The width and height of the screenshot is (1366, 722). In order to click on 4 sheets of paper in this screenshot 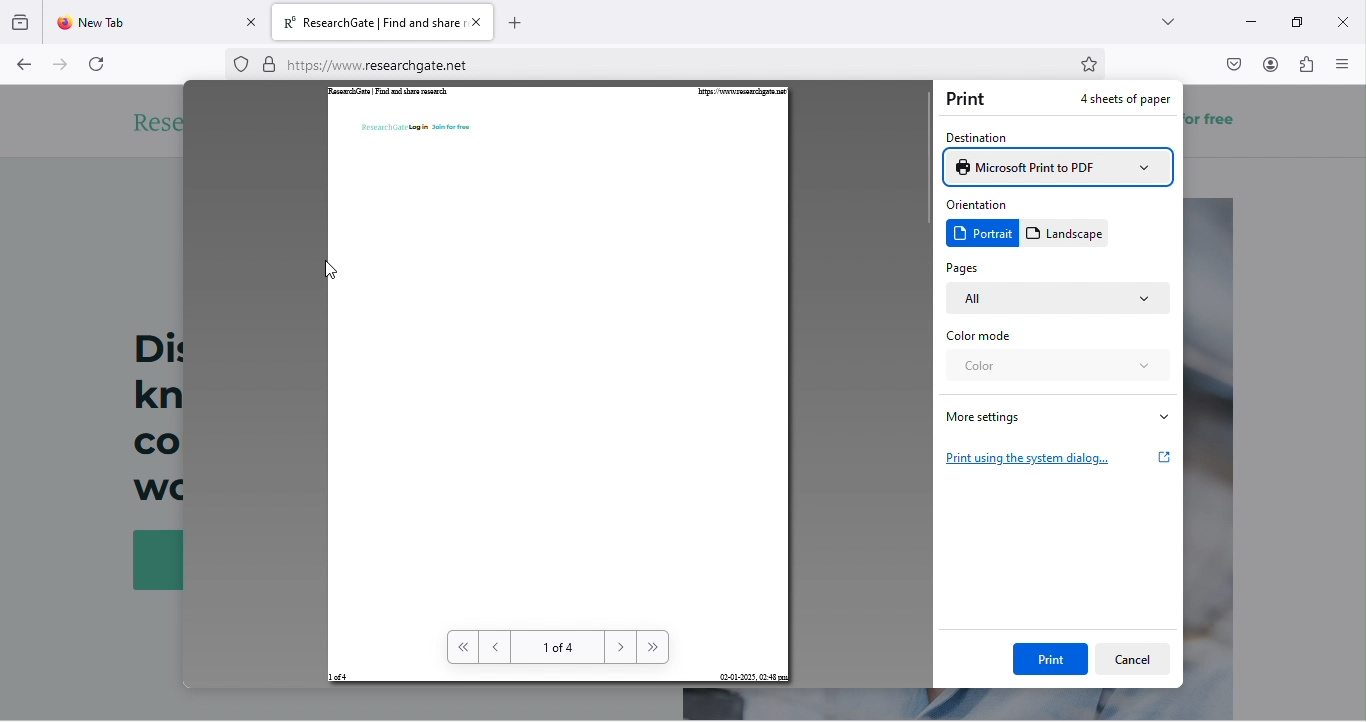, I will do `click(1114, 100)`.